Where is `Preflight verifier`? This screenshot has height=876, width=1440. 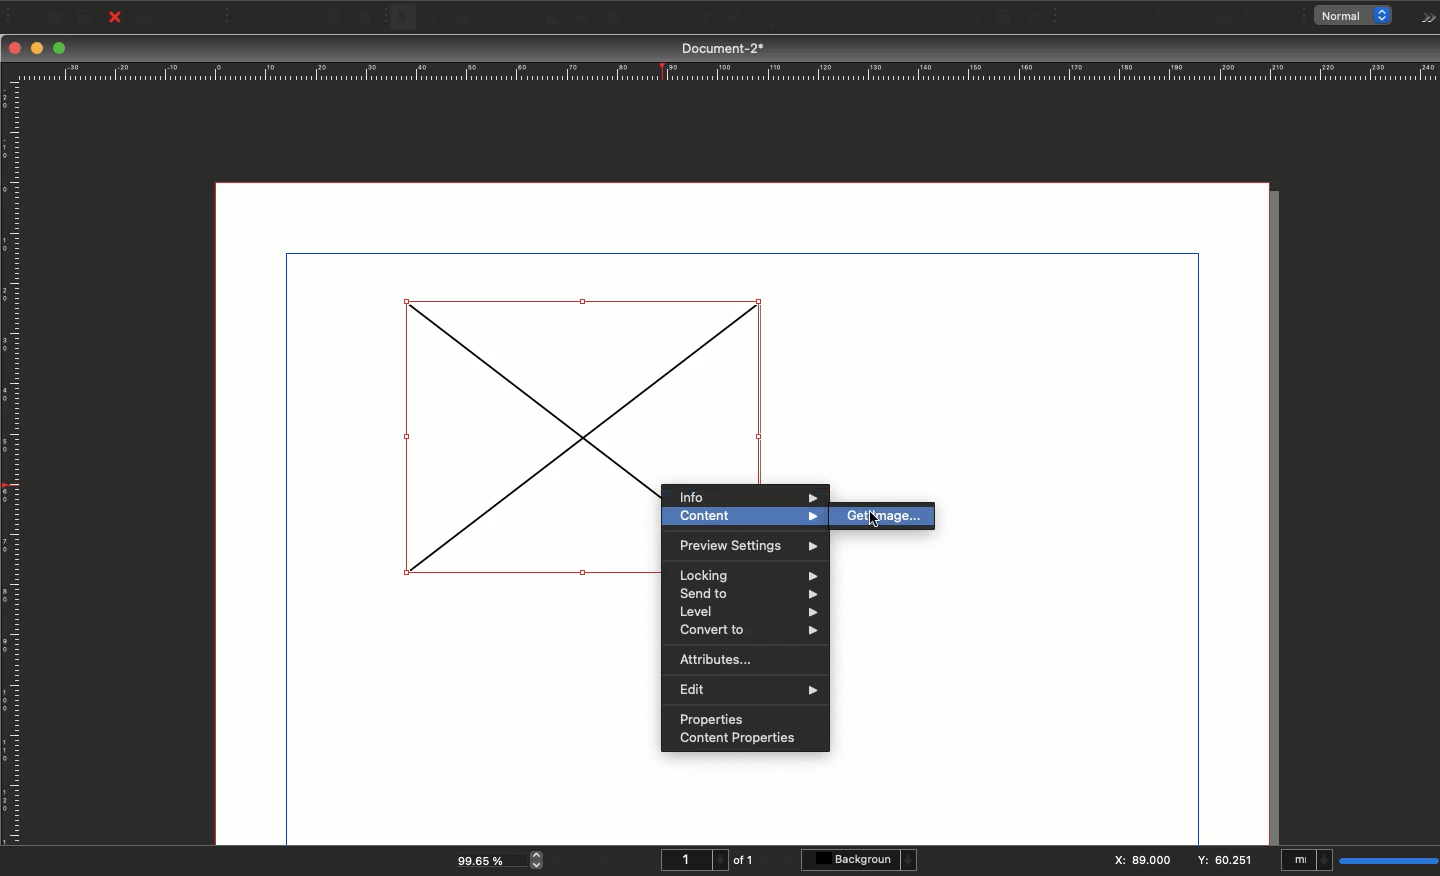 Preflight verifier is located at coordinates (177, 21).